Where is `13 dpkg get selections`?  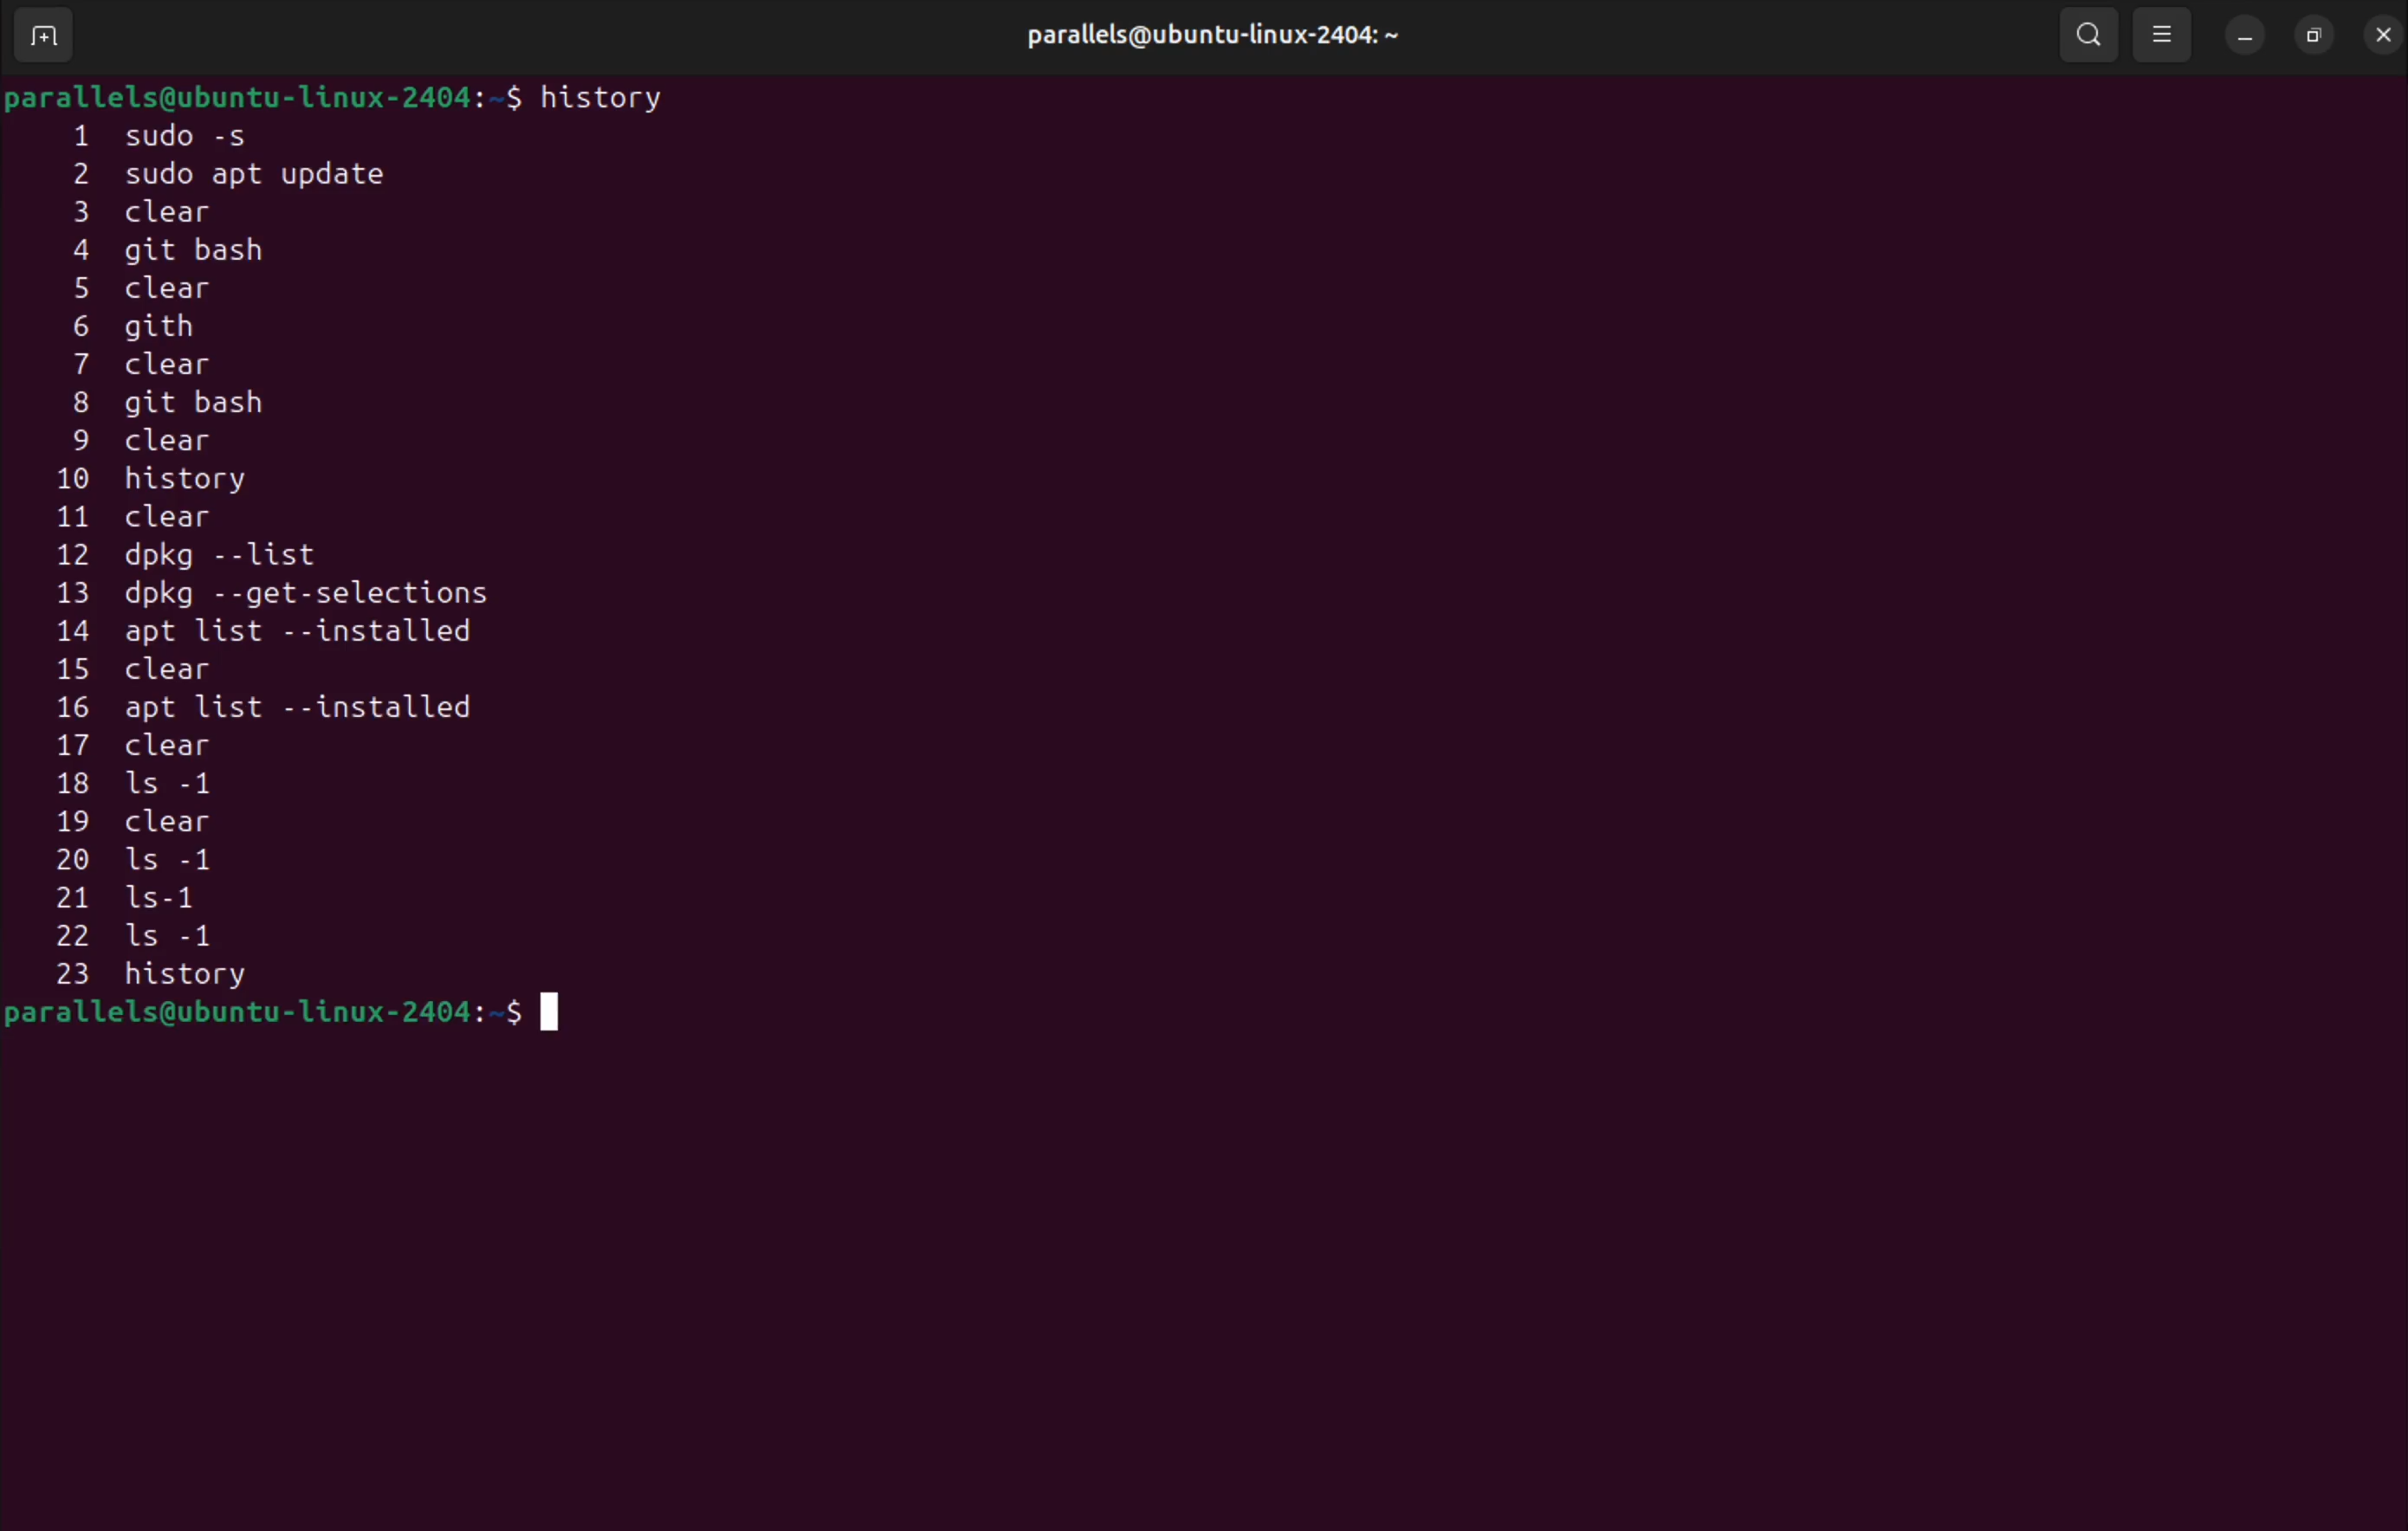 13 dpkg get selections is located at coordinates (315, 597).